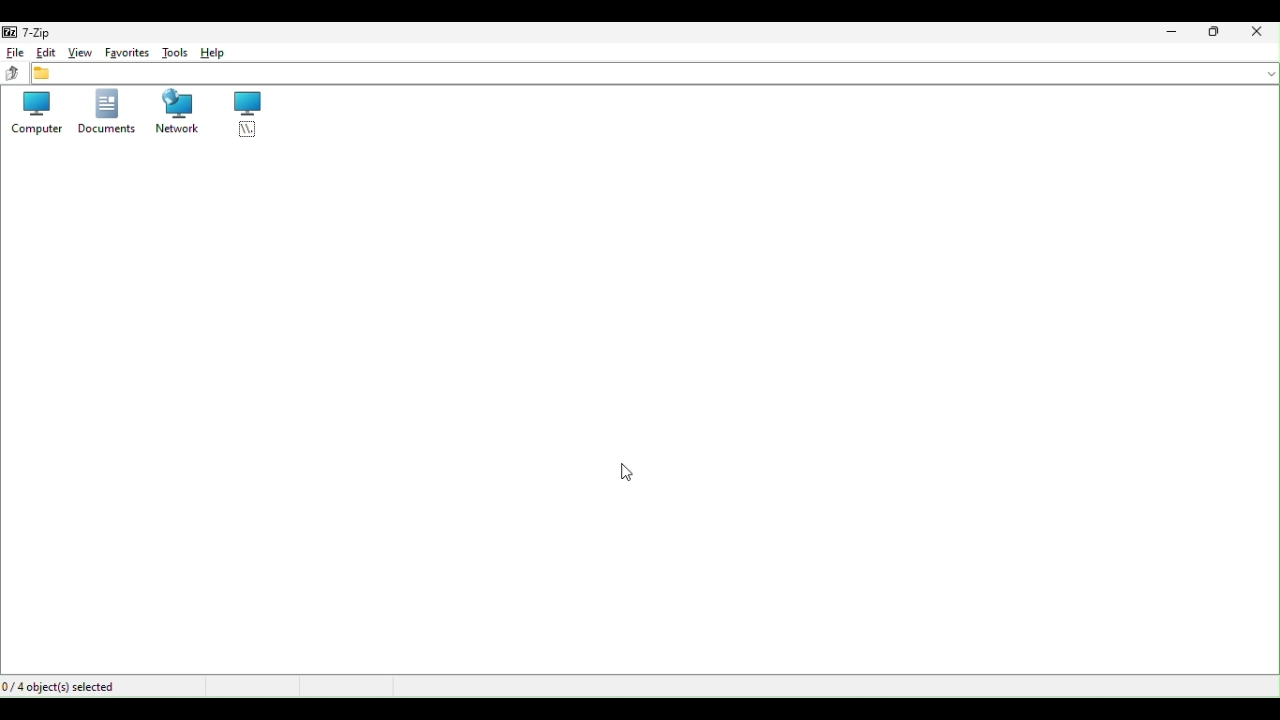  What do you see at coordinates (241, 114) in the screenshot?
I see `root` at bounding box center [241, 114].